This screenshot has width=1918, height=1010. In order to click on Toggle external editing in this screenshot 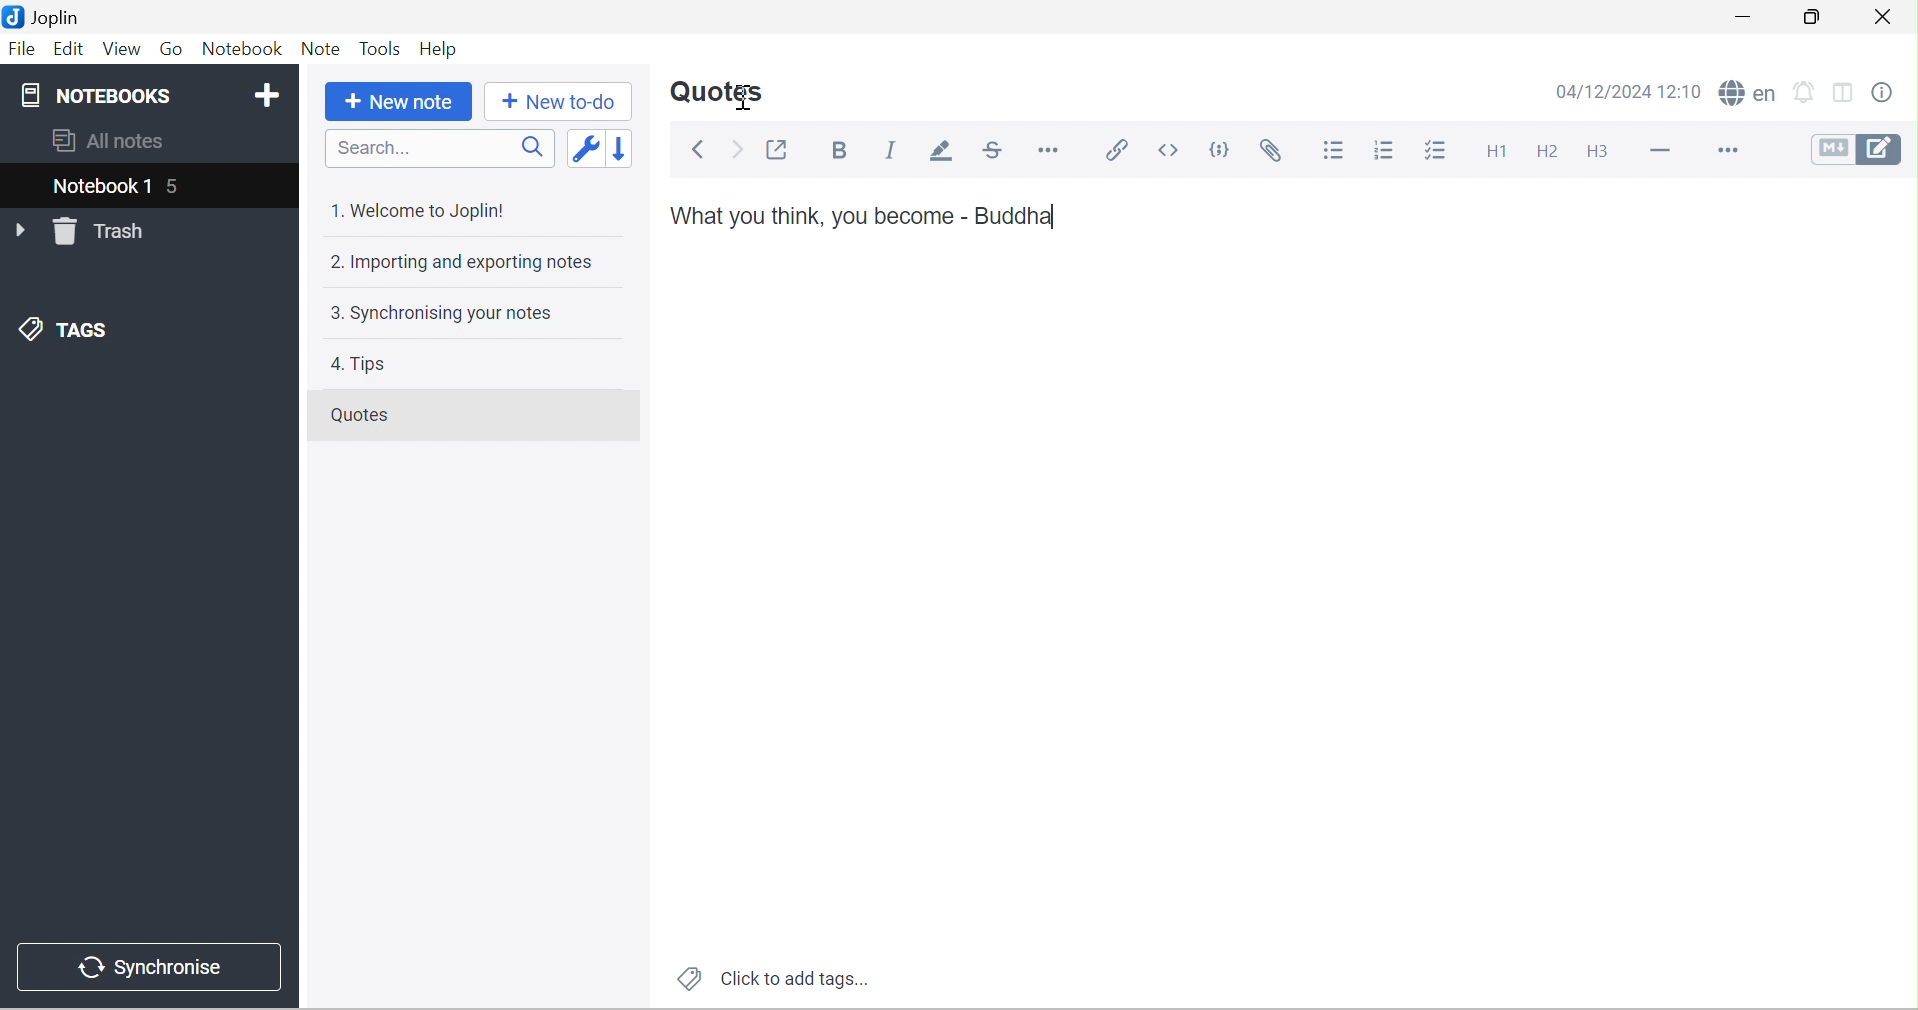, I will do `click(779, 149)`.